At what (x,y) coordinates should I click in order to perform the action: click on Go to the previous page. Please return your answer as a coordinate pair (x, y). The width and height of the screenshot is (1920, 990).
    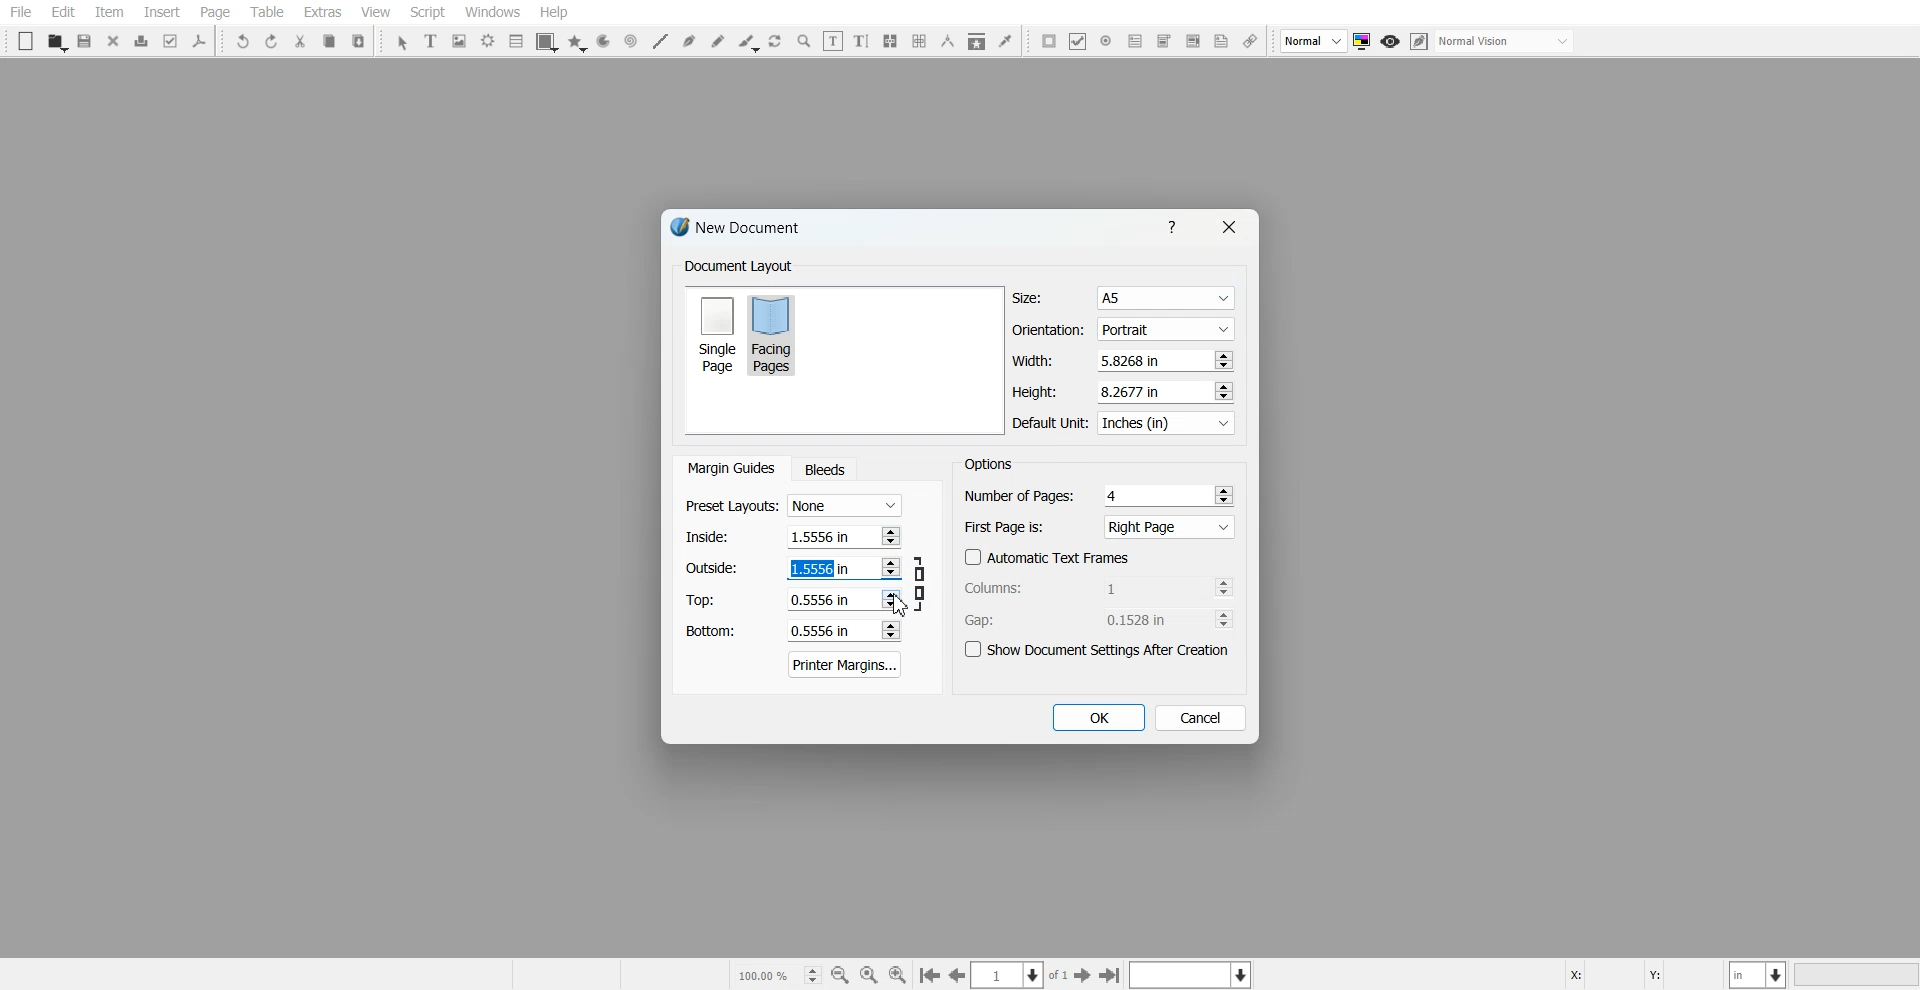
    Looking at the image, I should click on (957, 975).